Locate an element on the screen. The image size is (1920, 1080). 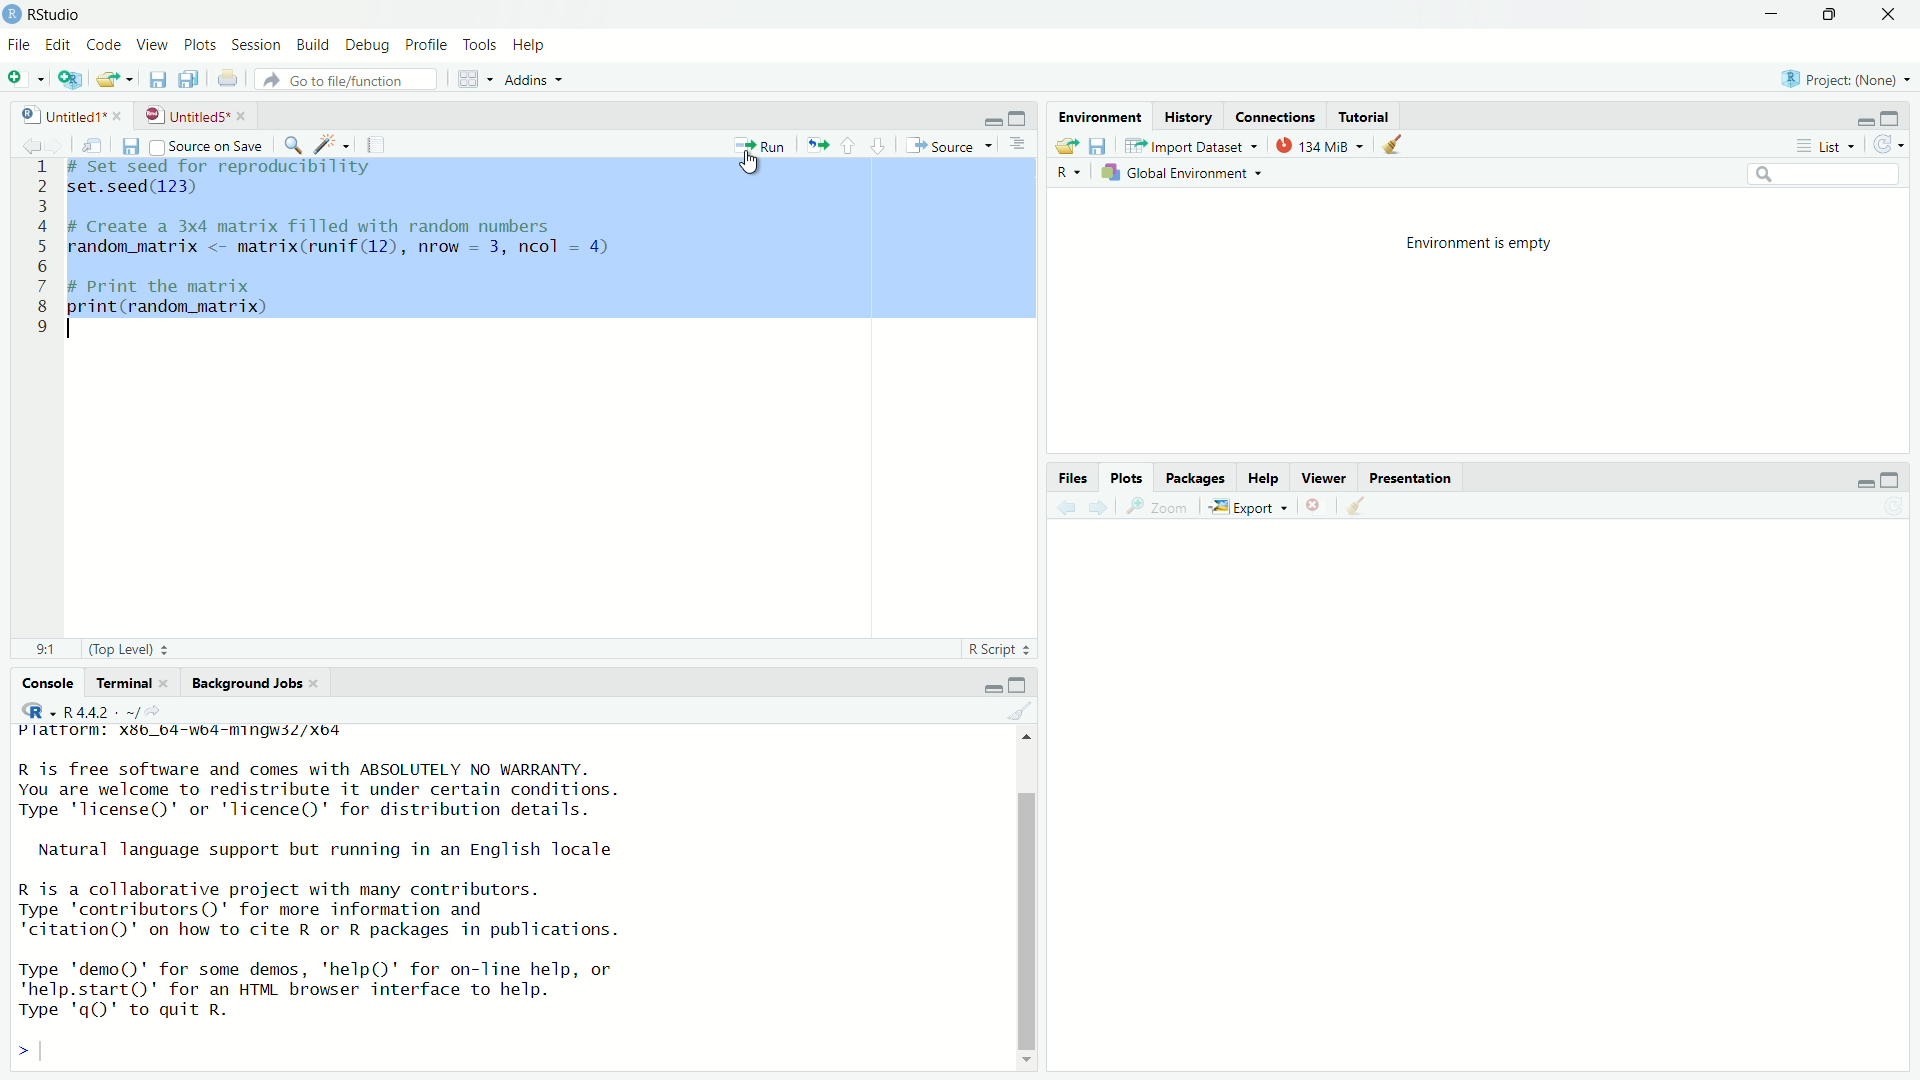
View is located at coordinates (153, 44).